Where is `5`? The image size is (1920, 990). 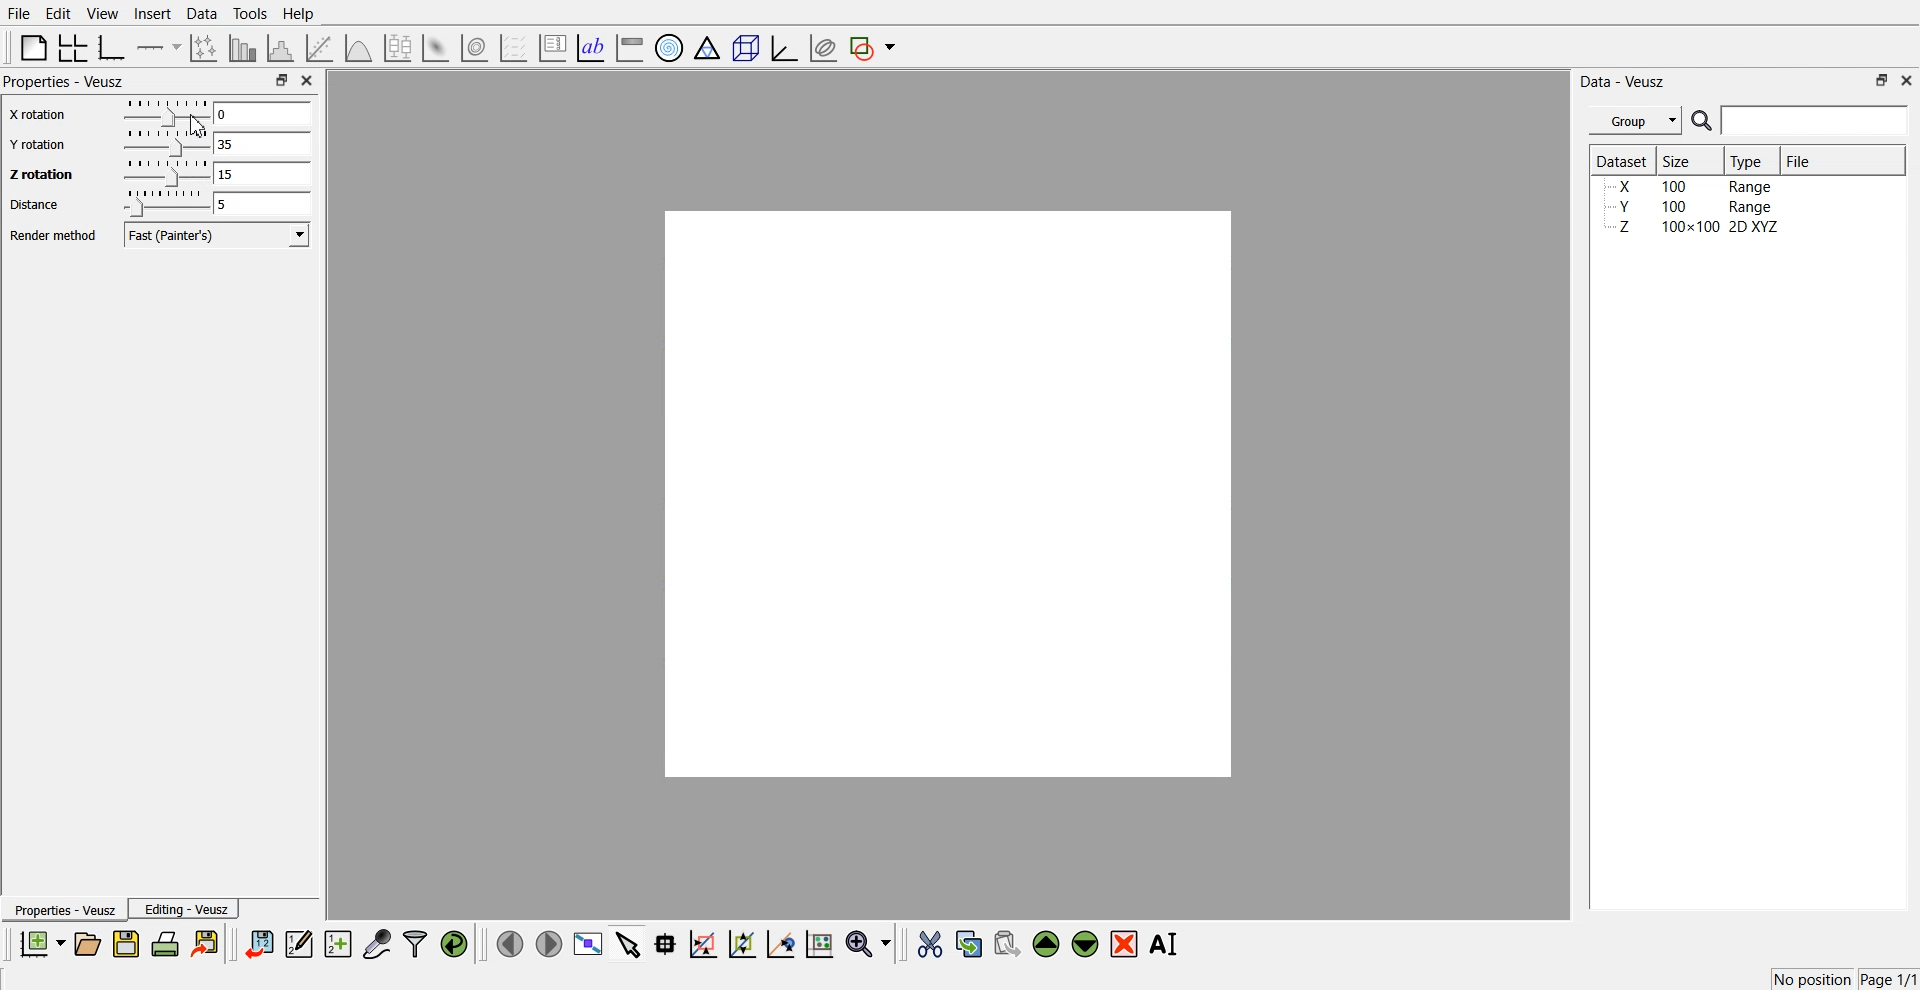 5 is located at coordinates (262, 204).